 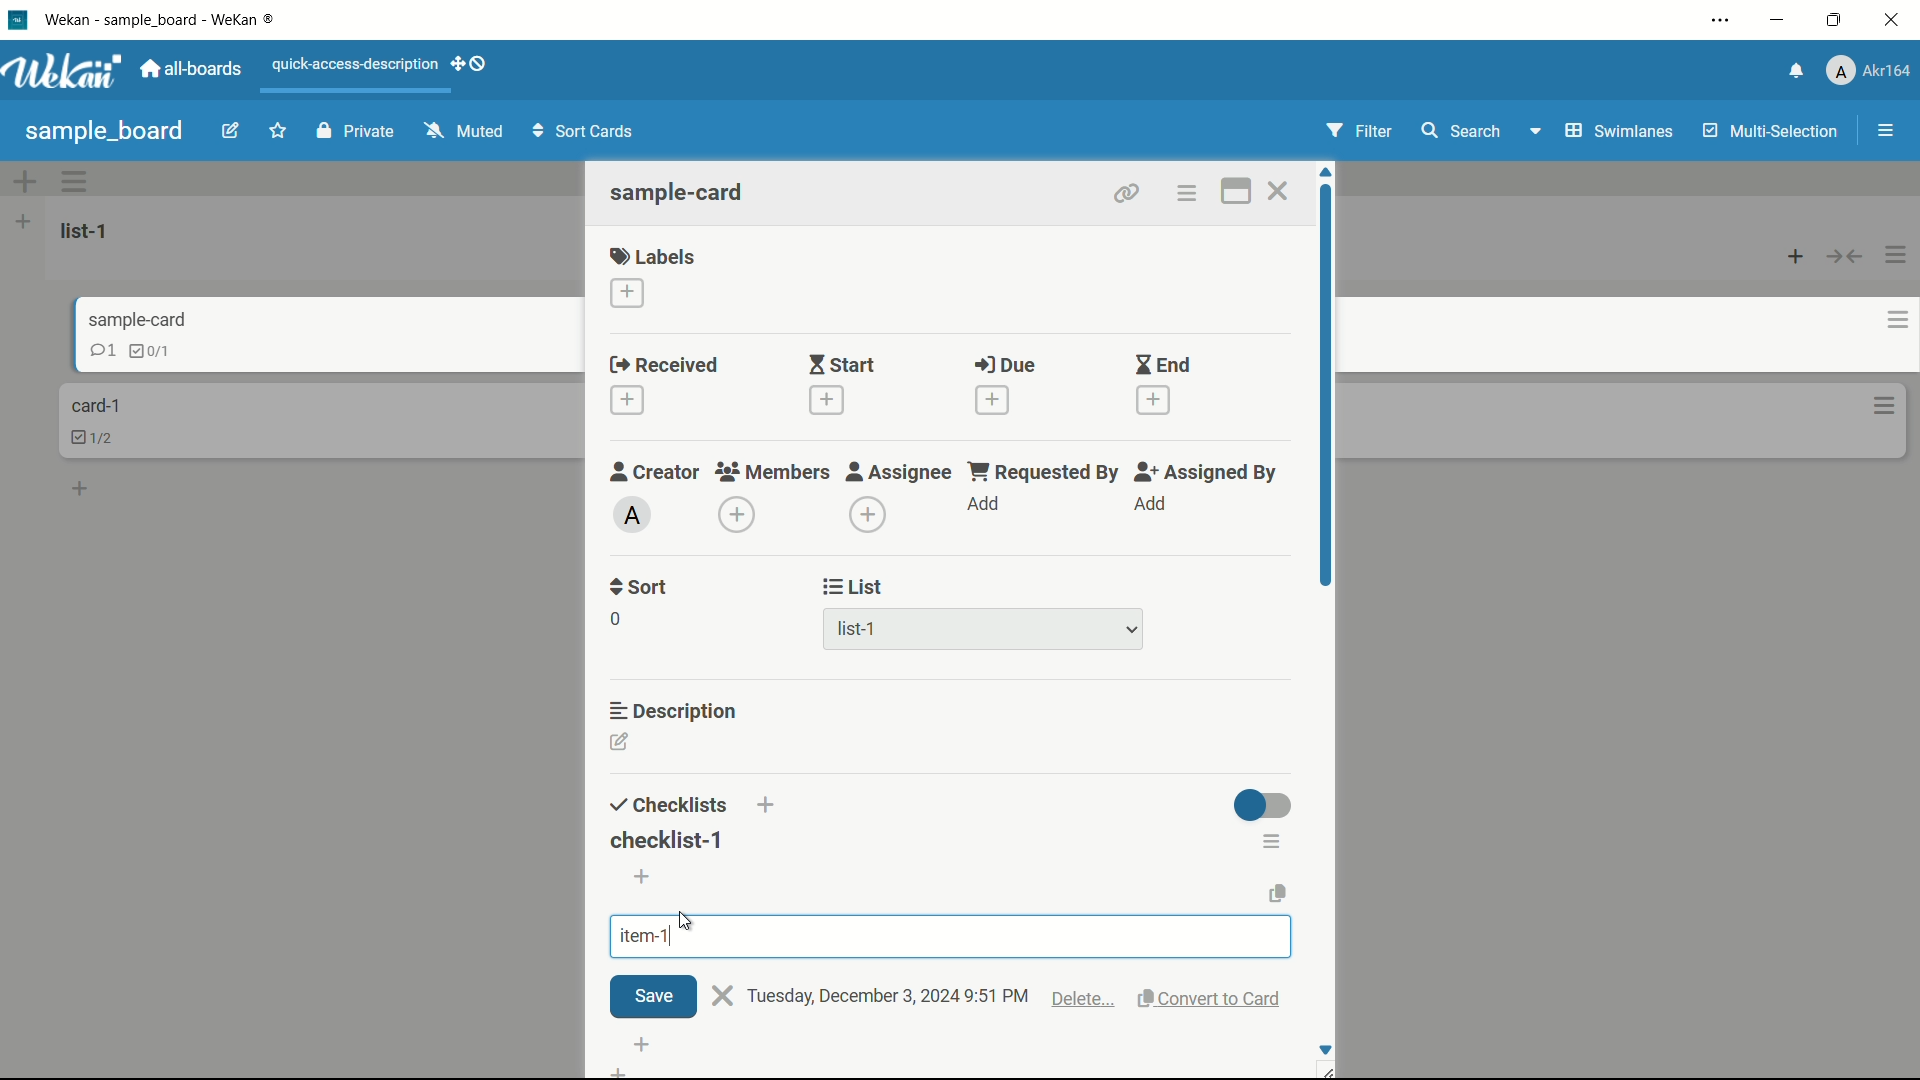 I want to click on app icon, so click(x=20, y=19).